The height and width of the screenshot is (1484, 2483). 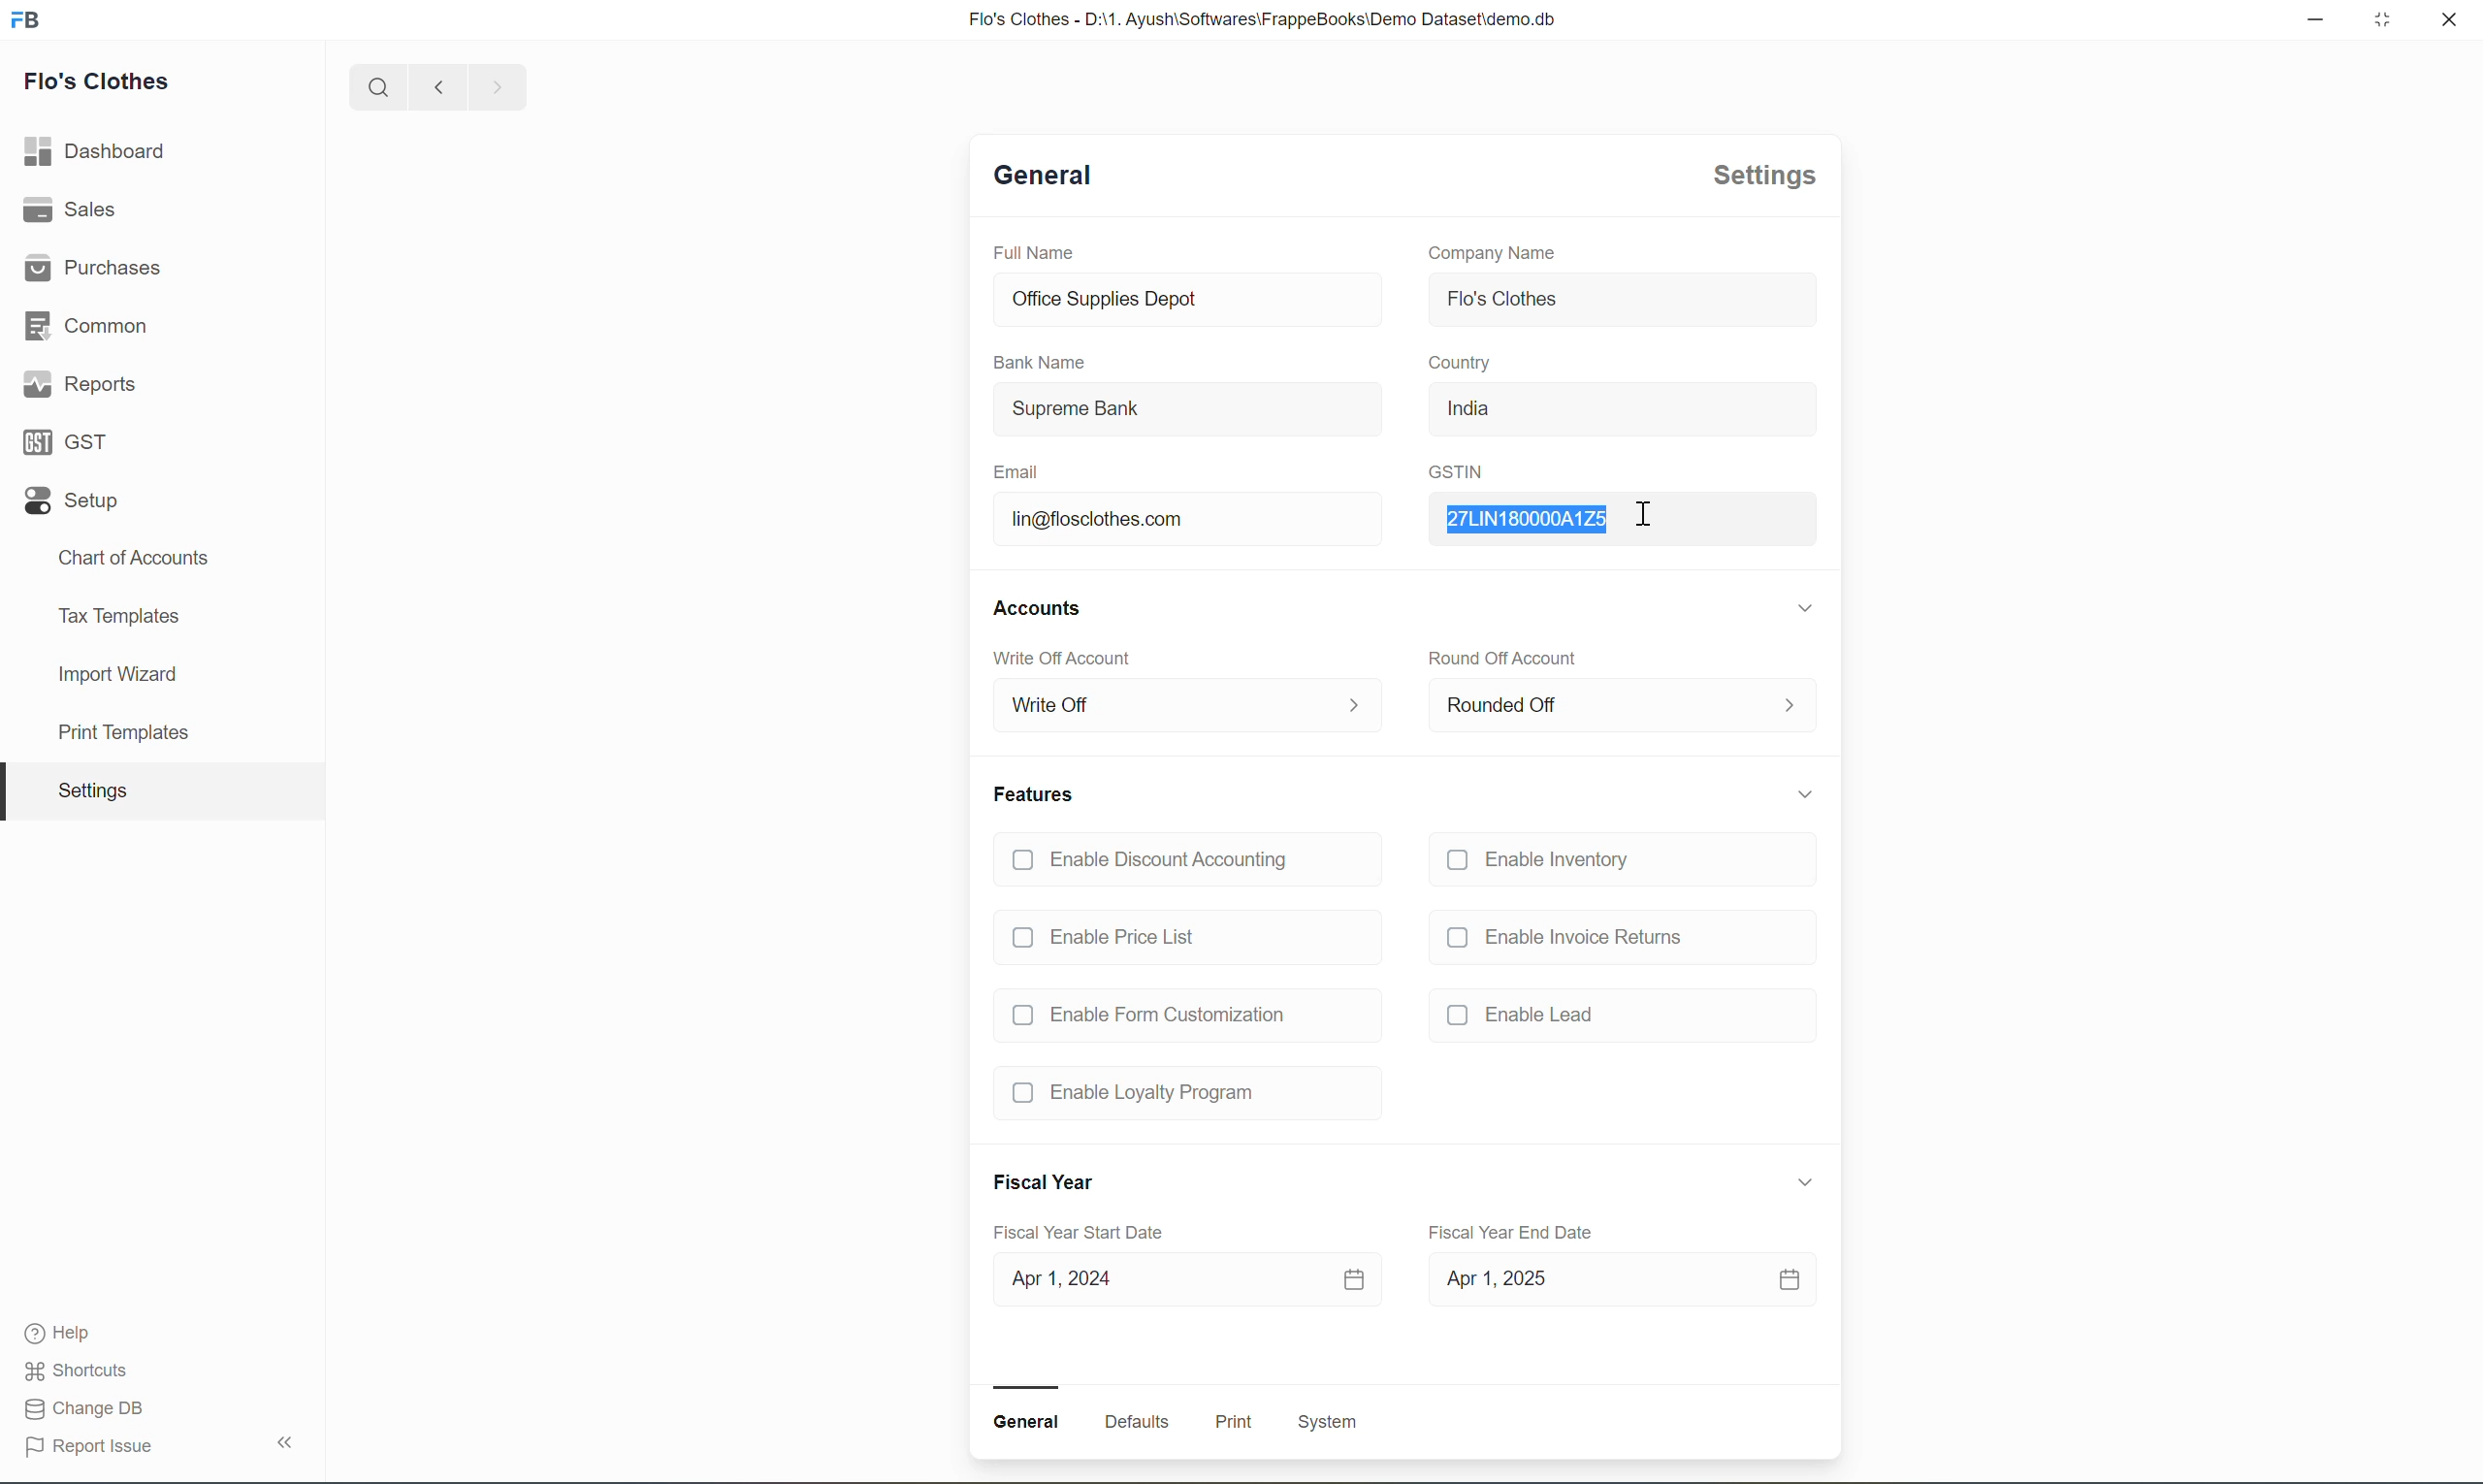 What do you see at coordinates (1032, 253) in the screenshot?
I see `Full Name` at bounding box center [1032, 253].